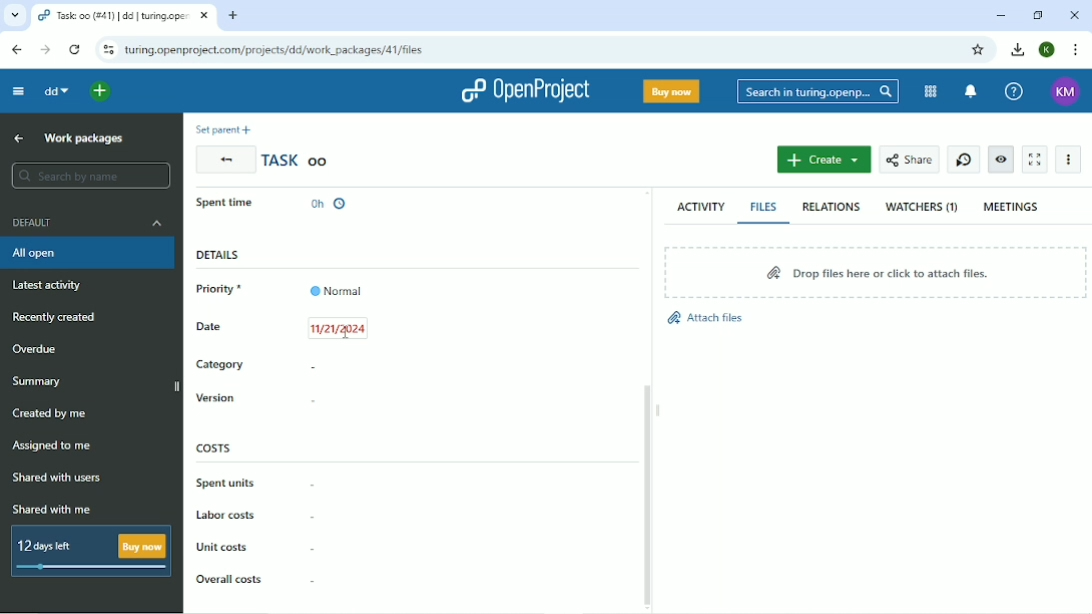  I want to click on Files, so click(766, 207).